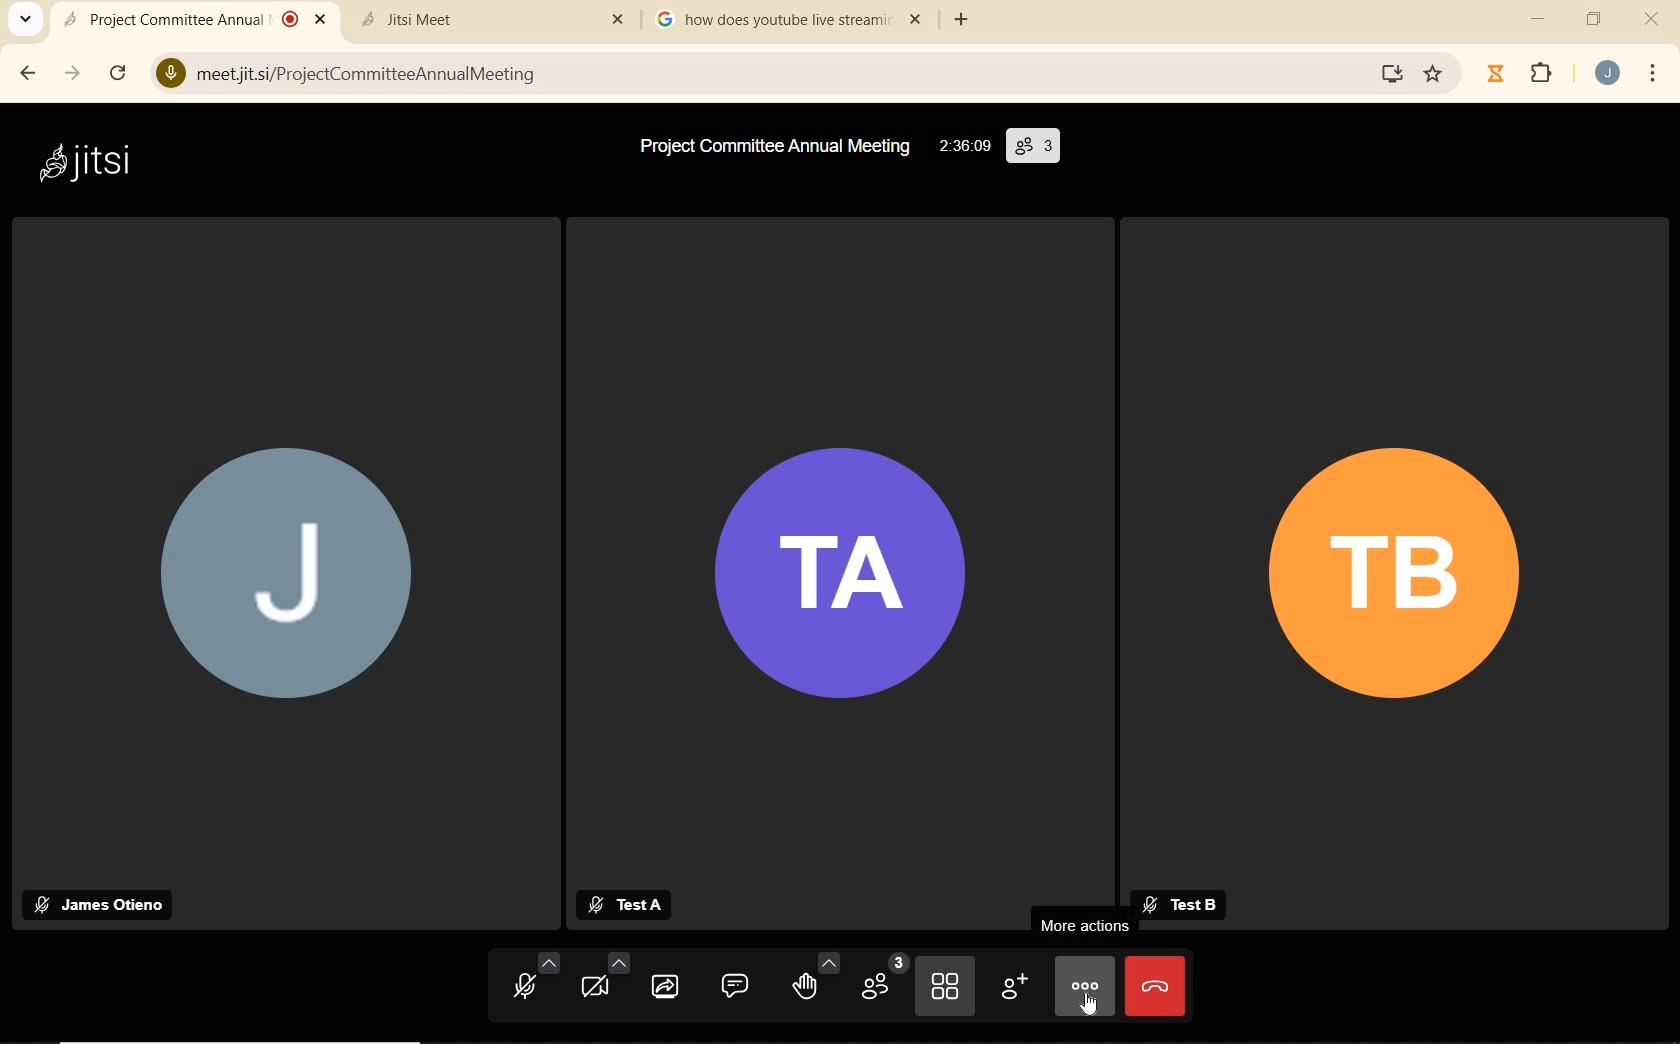  I want to click on START SCREEN SHARING, so click(665, 986).